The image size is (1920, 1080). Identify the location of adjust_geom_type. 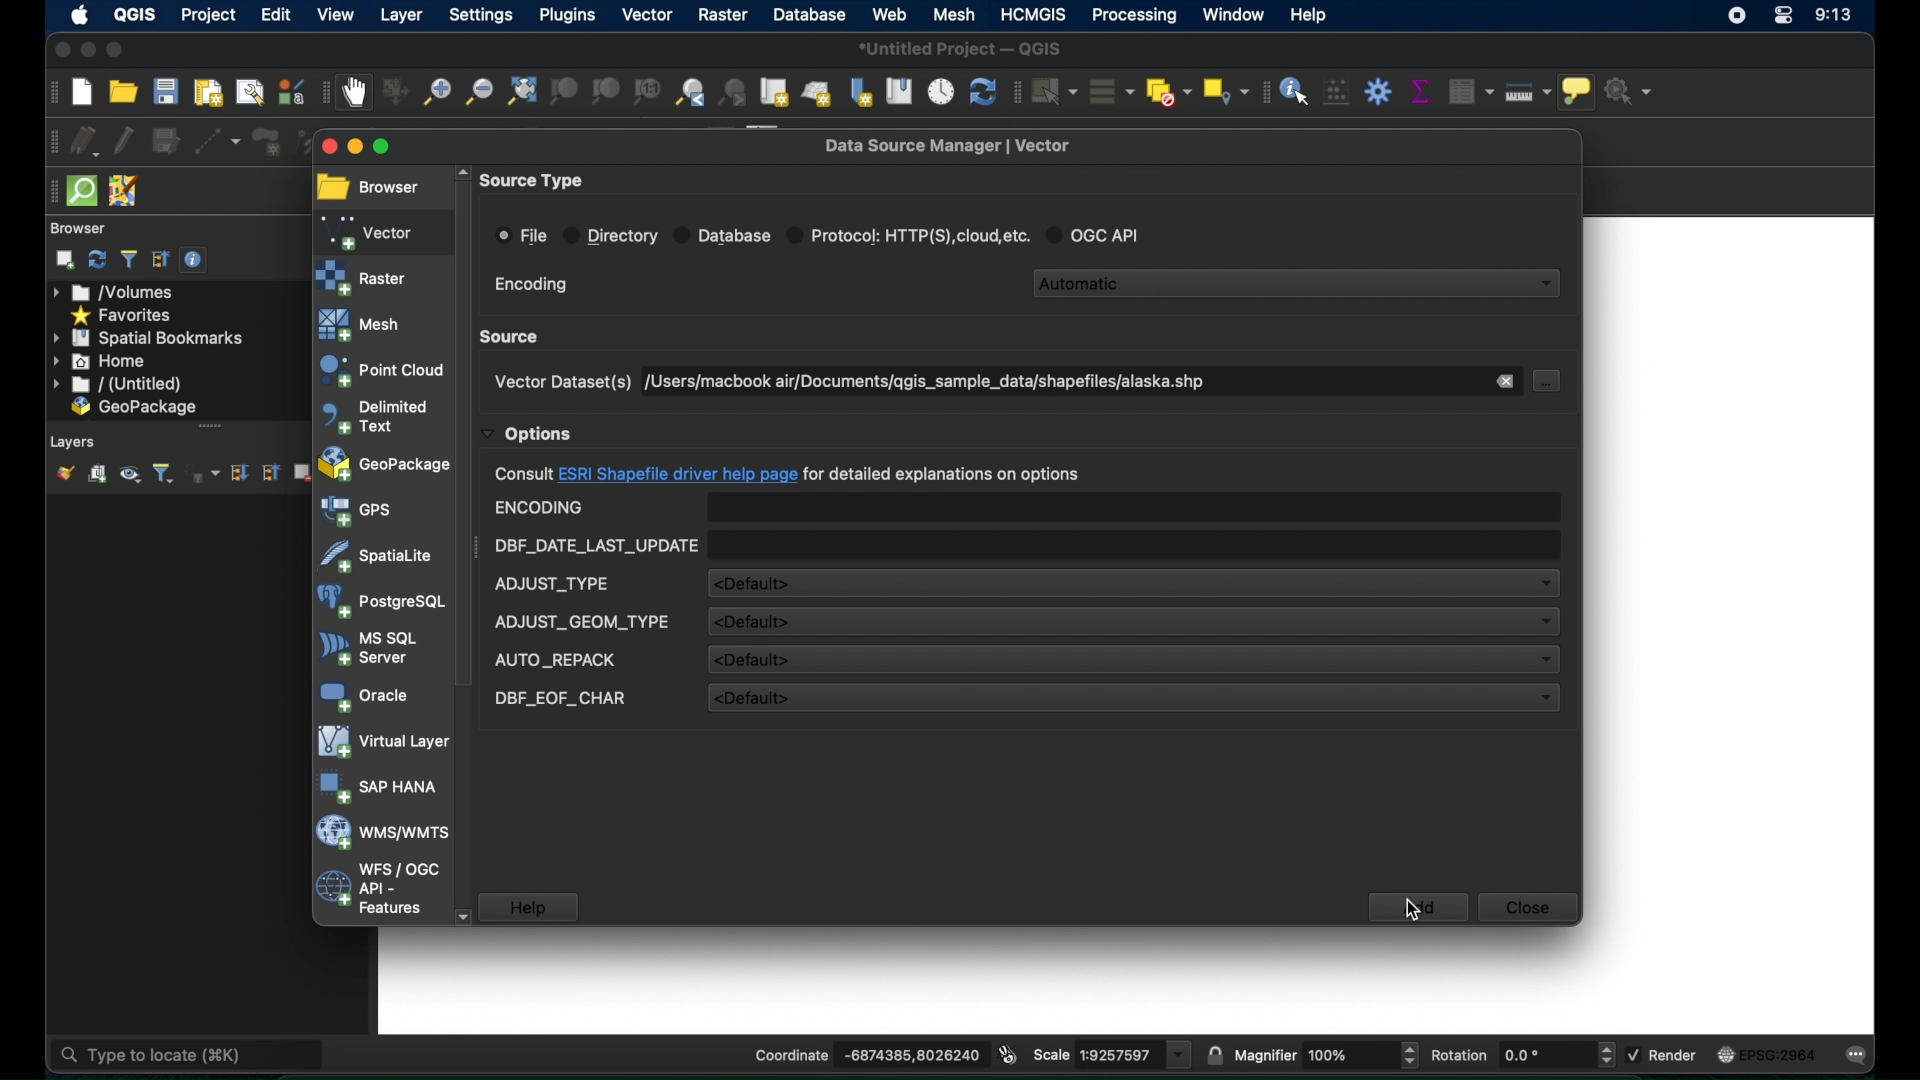
(582, 622).